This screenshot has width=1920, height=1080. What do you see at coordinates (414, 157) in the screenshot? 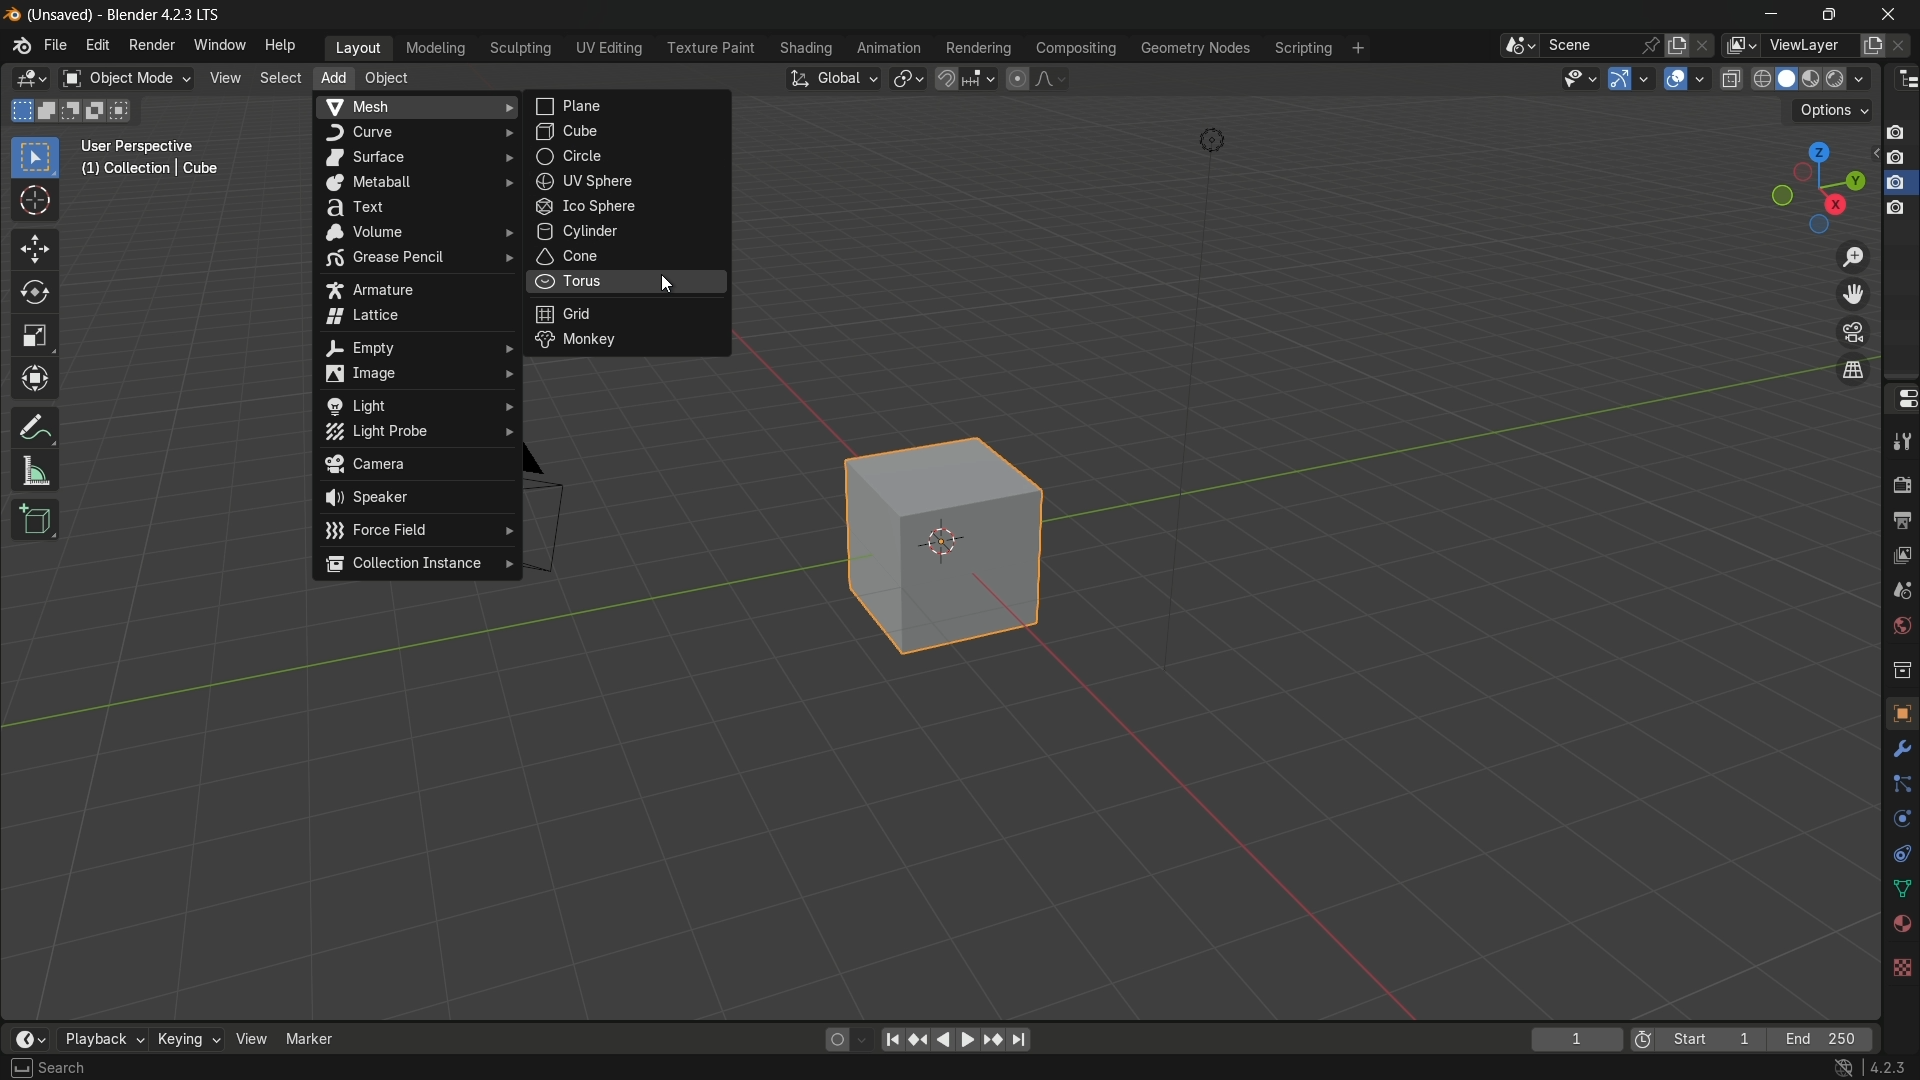
I see `surface` at bounding box center [414, 157].